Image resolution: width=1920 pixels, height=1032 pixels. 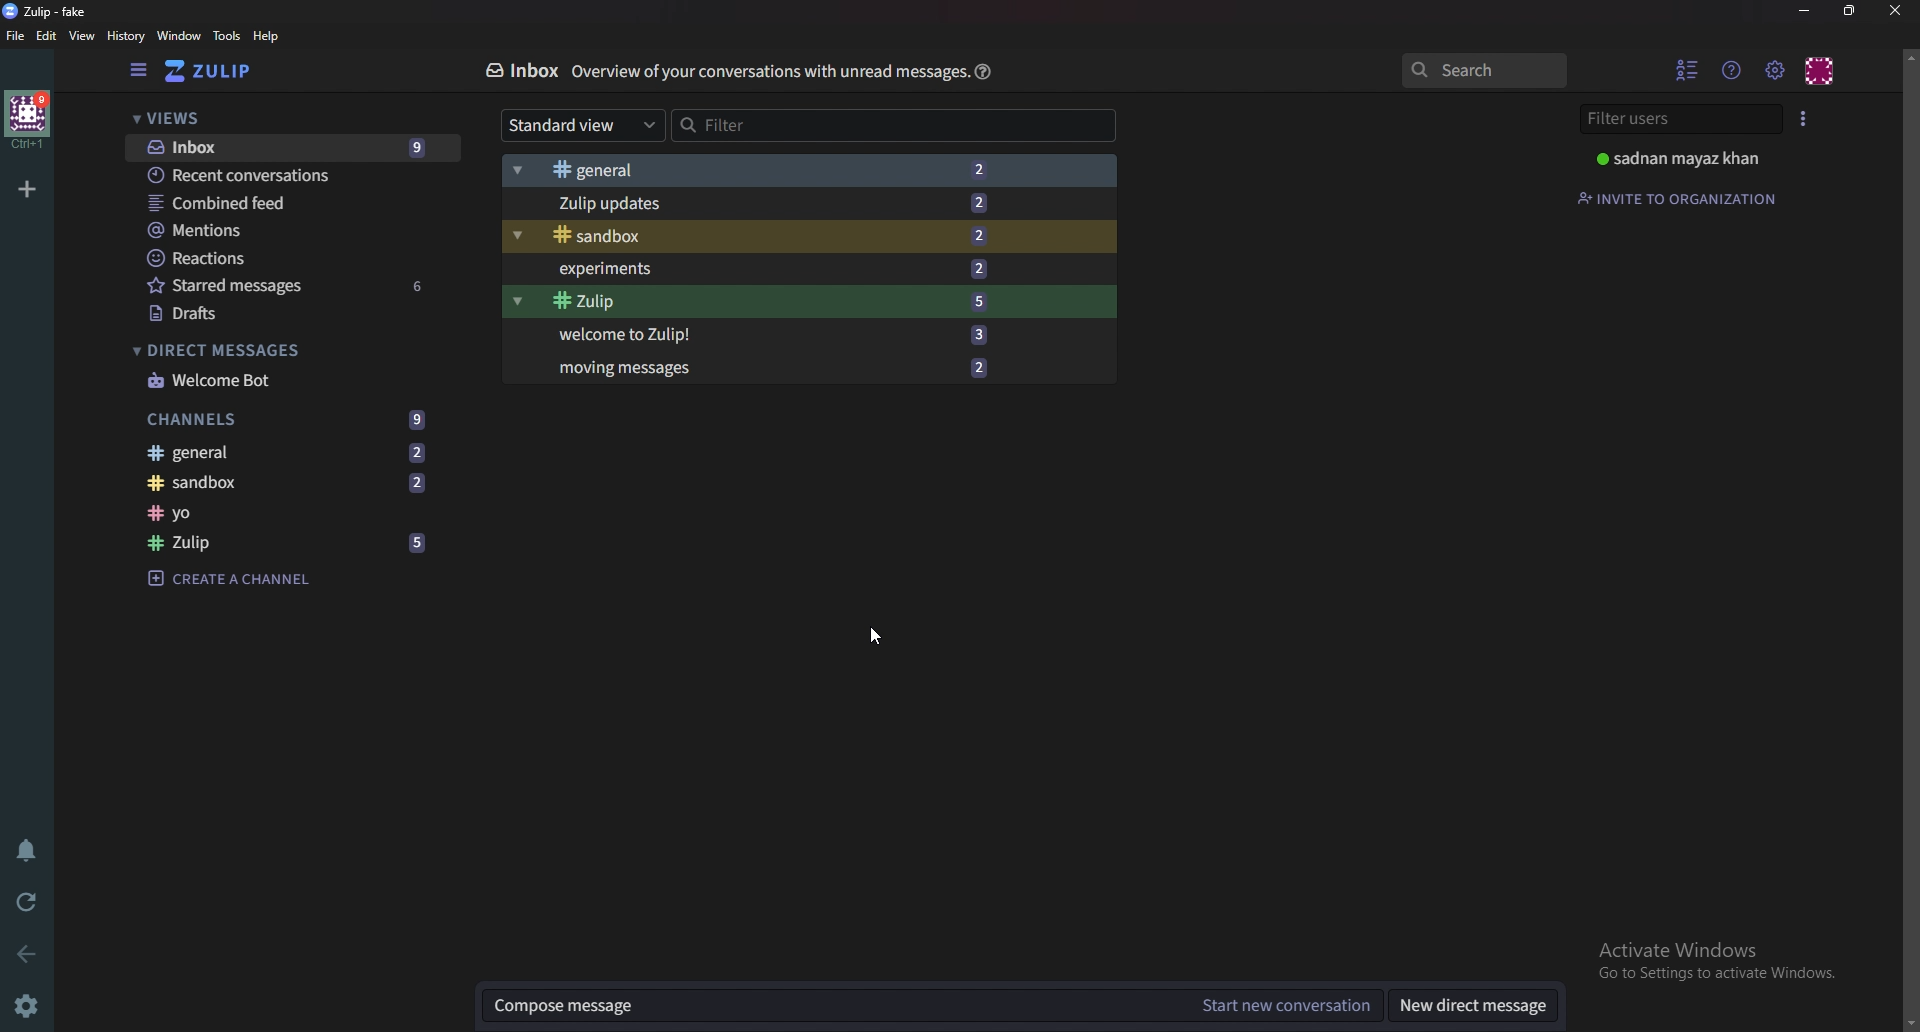 I want to click on Tools, so click(x=227, y=36).